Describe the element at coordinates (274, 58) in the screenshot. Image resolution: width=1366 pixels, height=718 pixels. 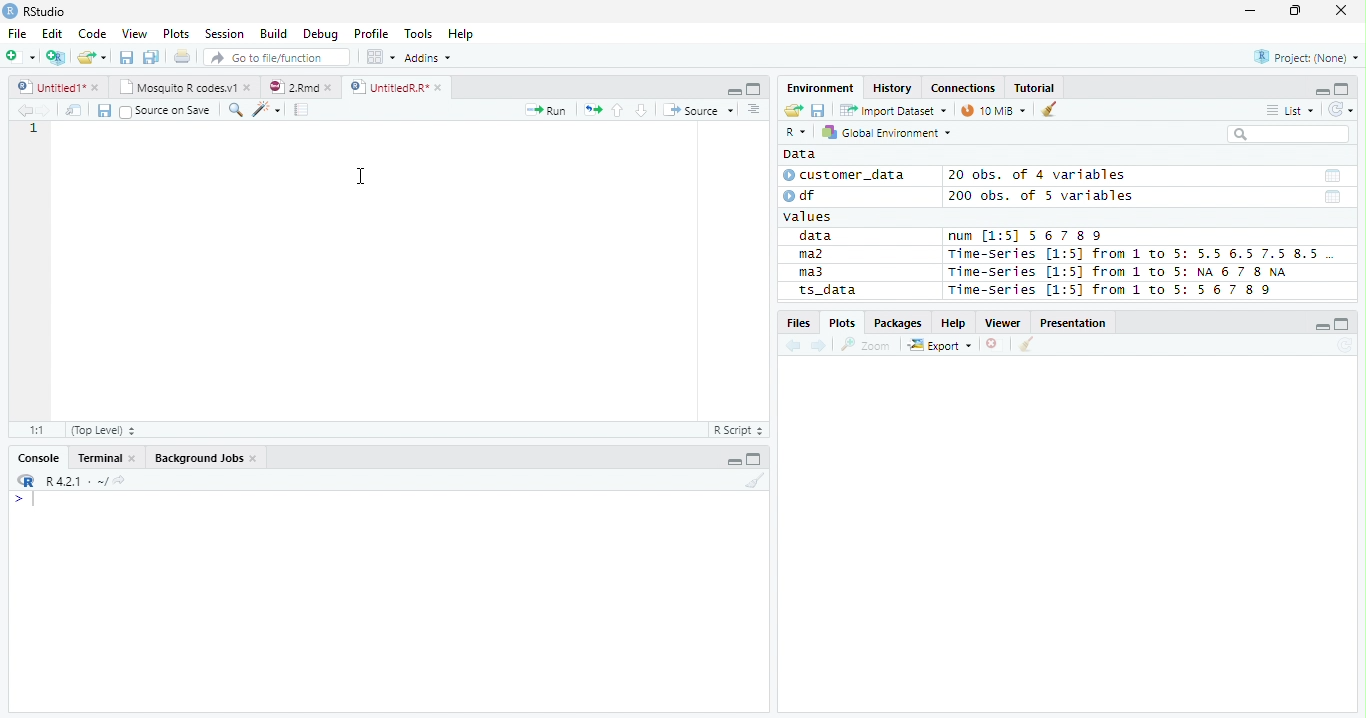
I see `Go to file/function` at that location.